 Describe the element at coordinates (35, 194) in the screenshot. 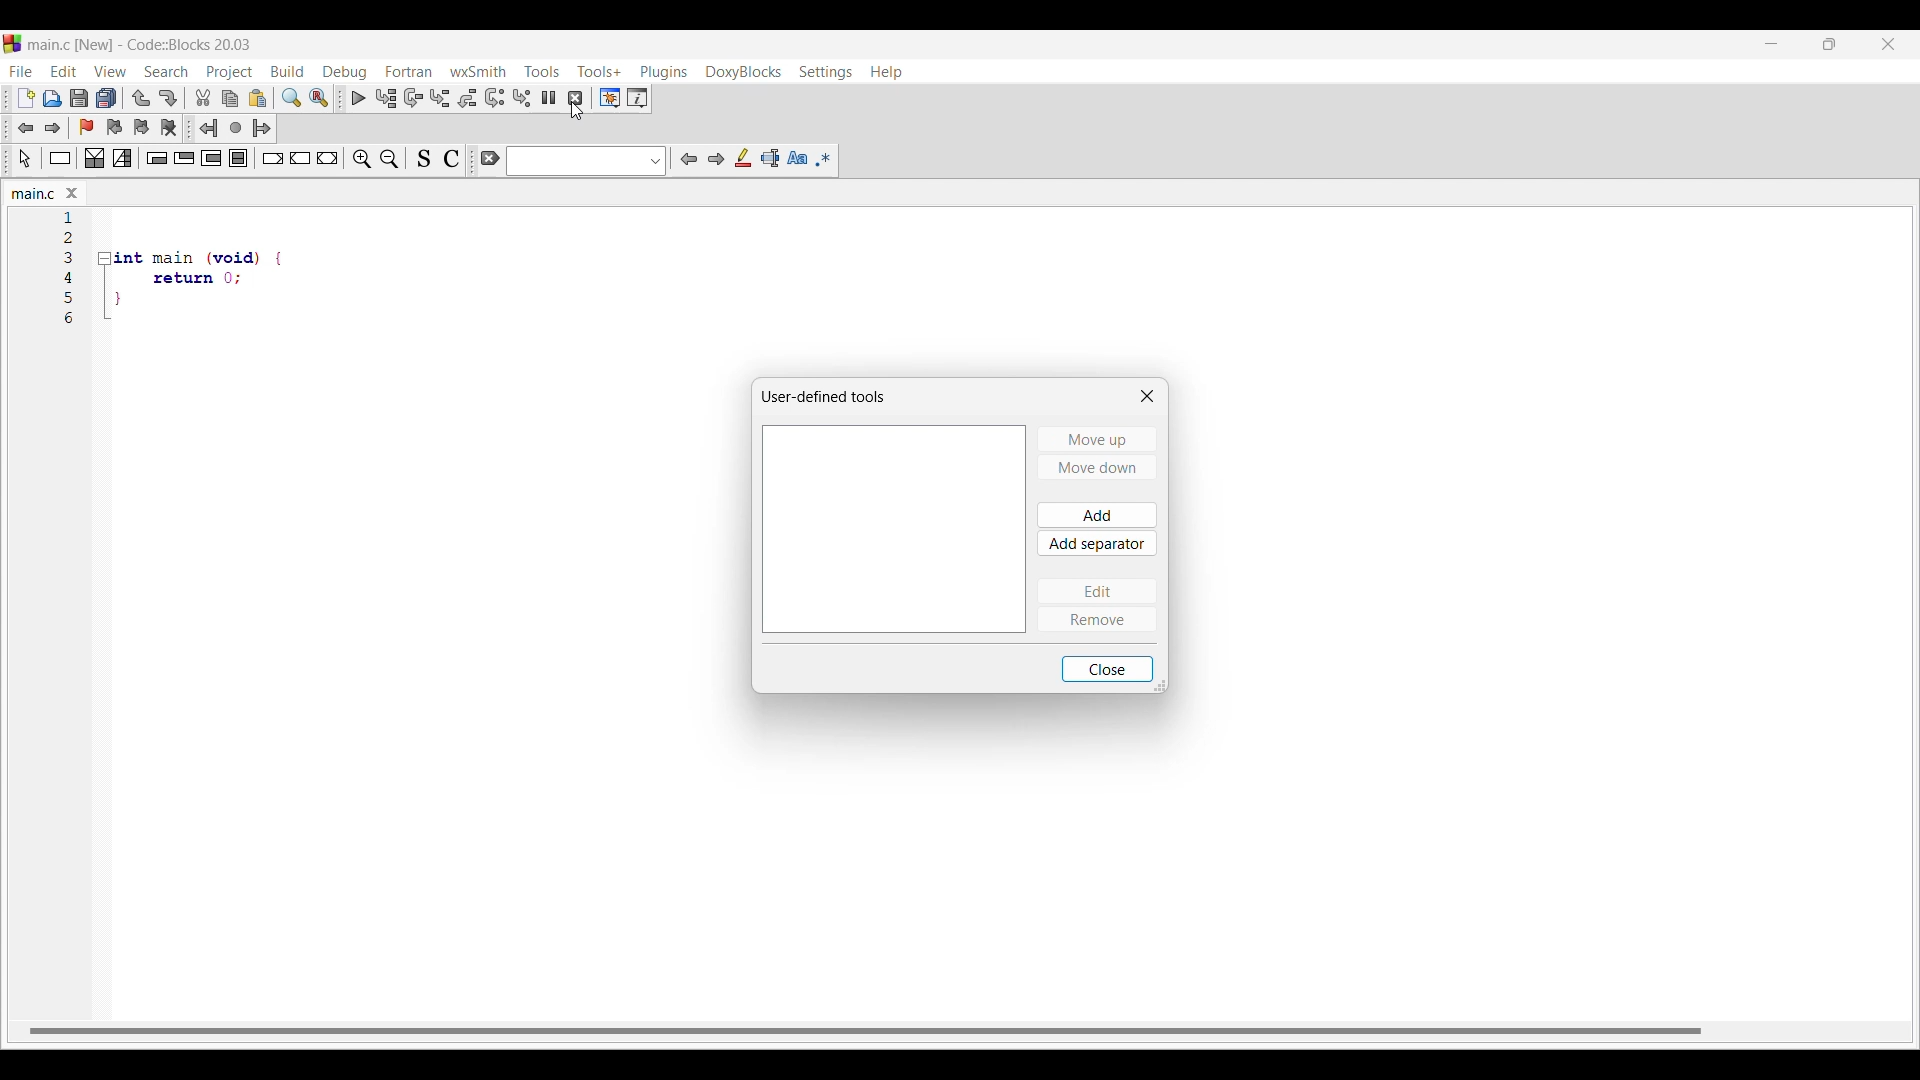

I see `Current tab` at that location.